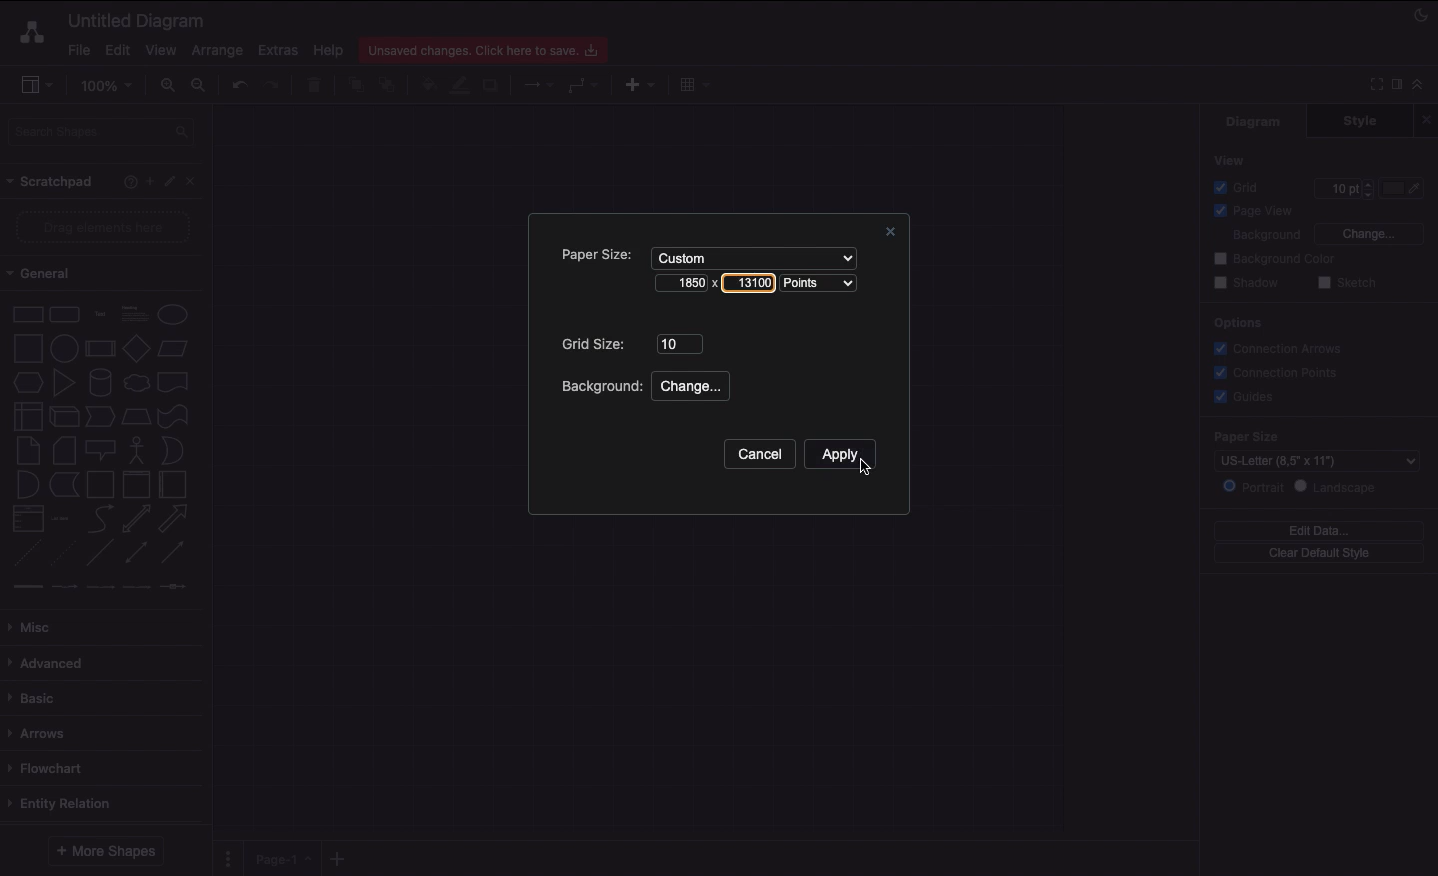 The image size is (1438, 876). Describe the element at coordinates (106, 227) in the screenshot. I see `Drag elements here` at that location.